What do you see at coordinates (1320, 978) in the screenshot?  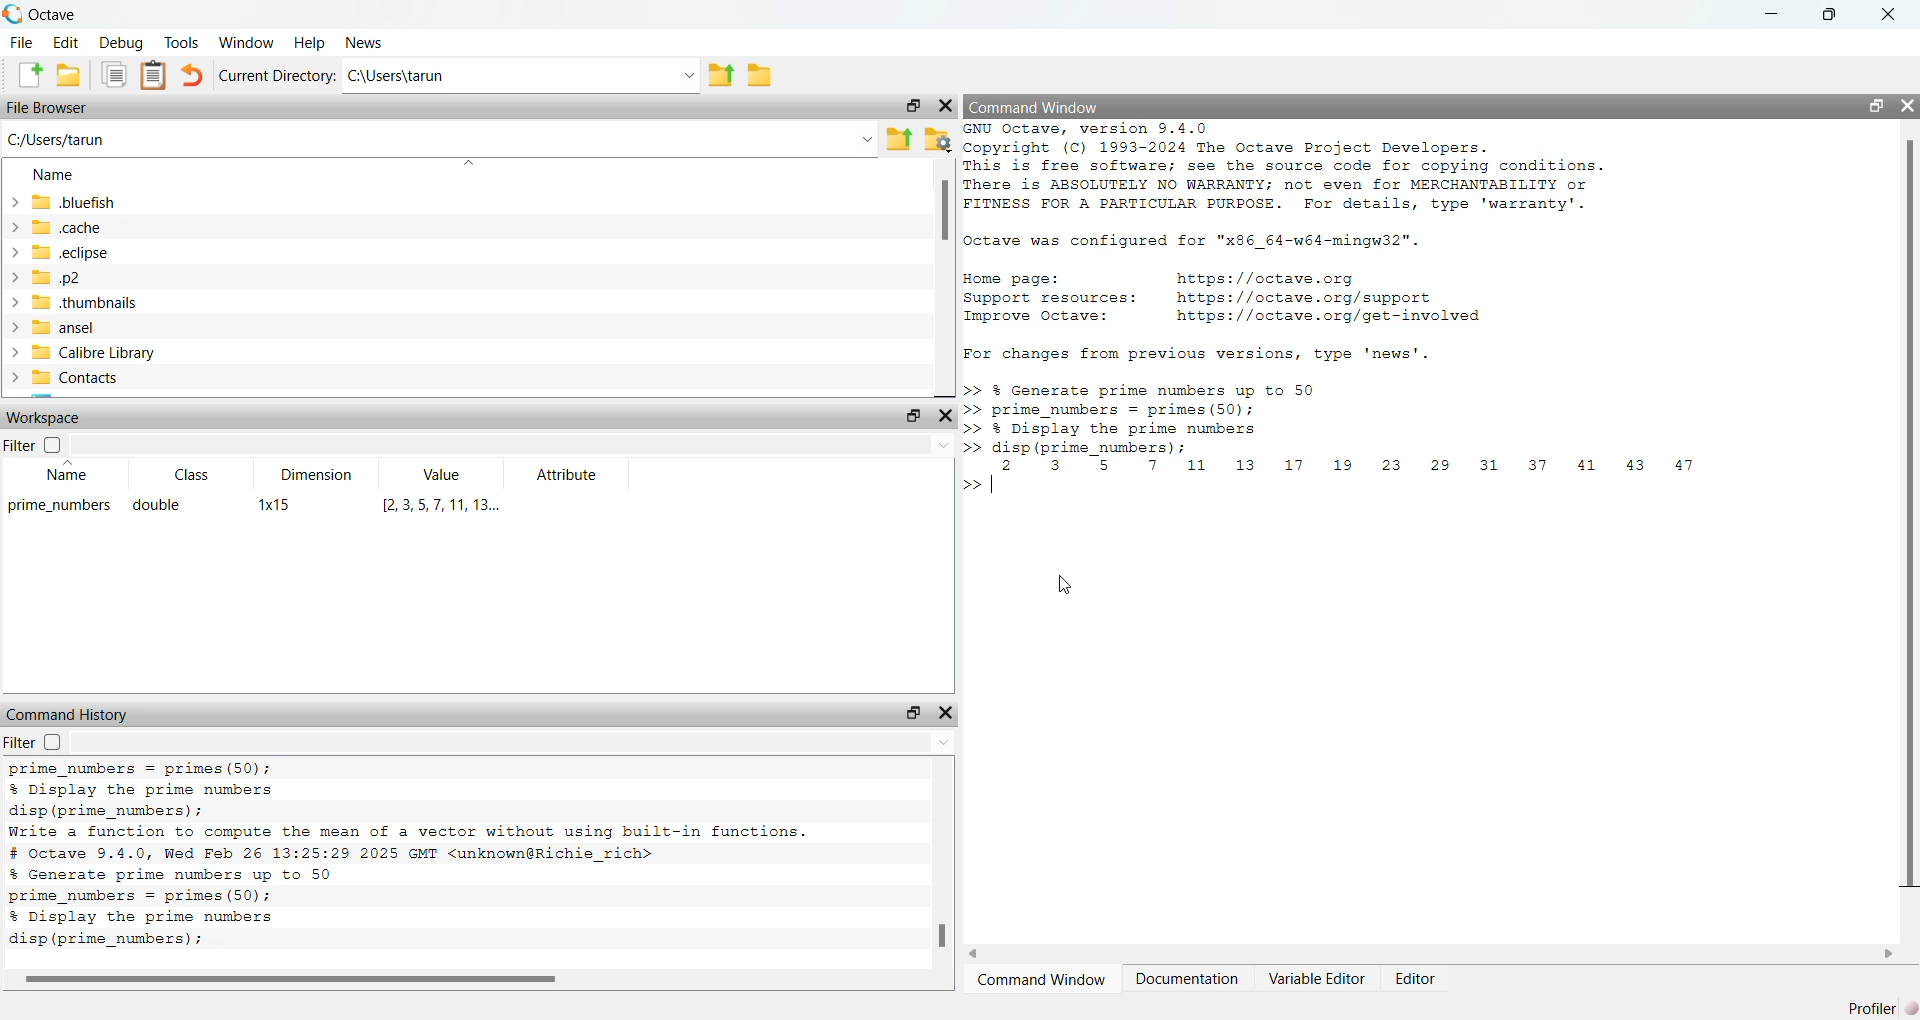 I see `Variable Editor` at bounding box center [1320, 978].